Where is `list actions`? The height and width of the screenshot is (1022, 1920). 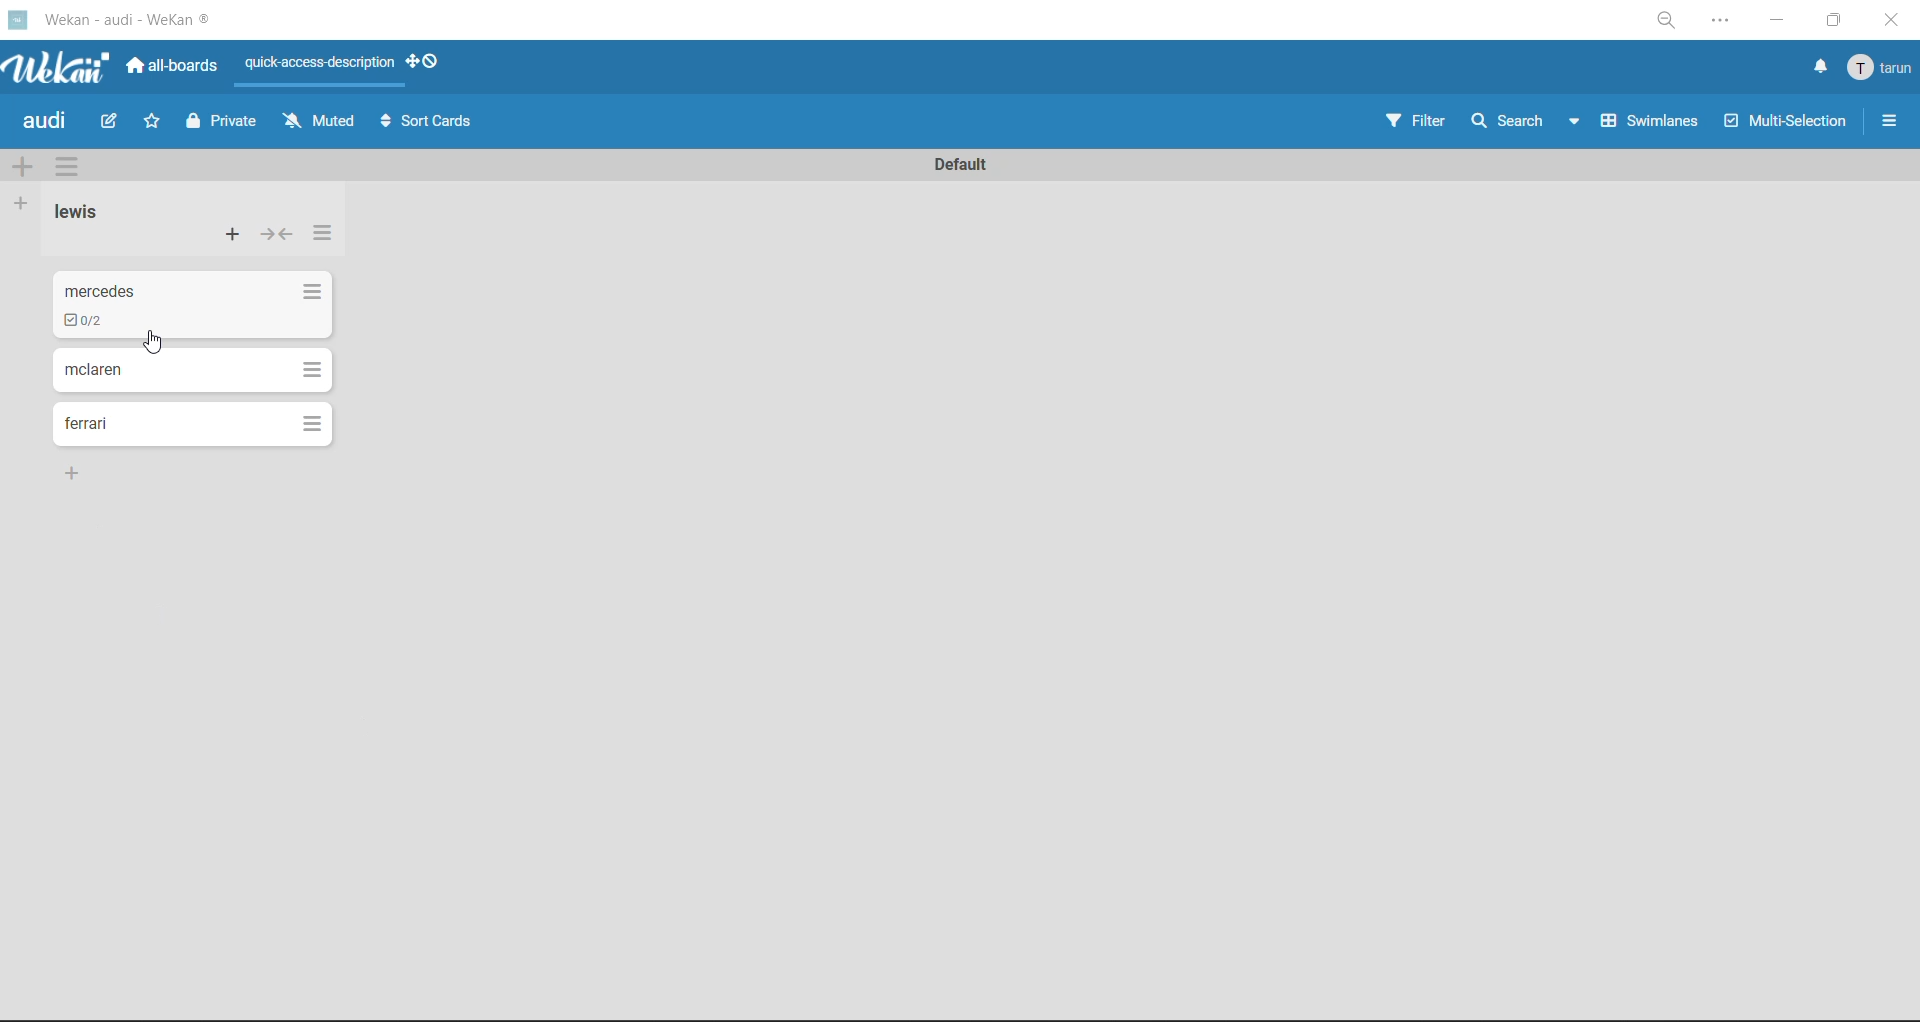 list actions is located at coordinates (313, 292).